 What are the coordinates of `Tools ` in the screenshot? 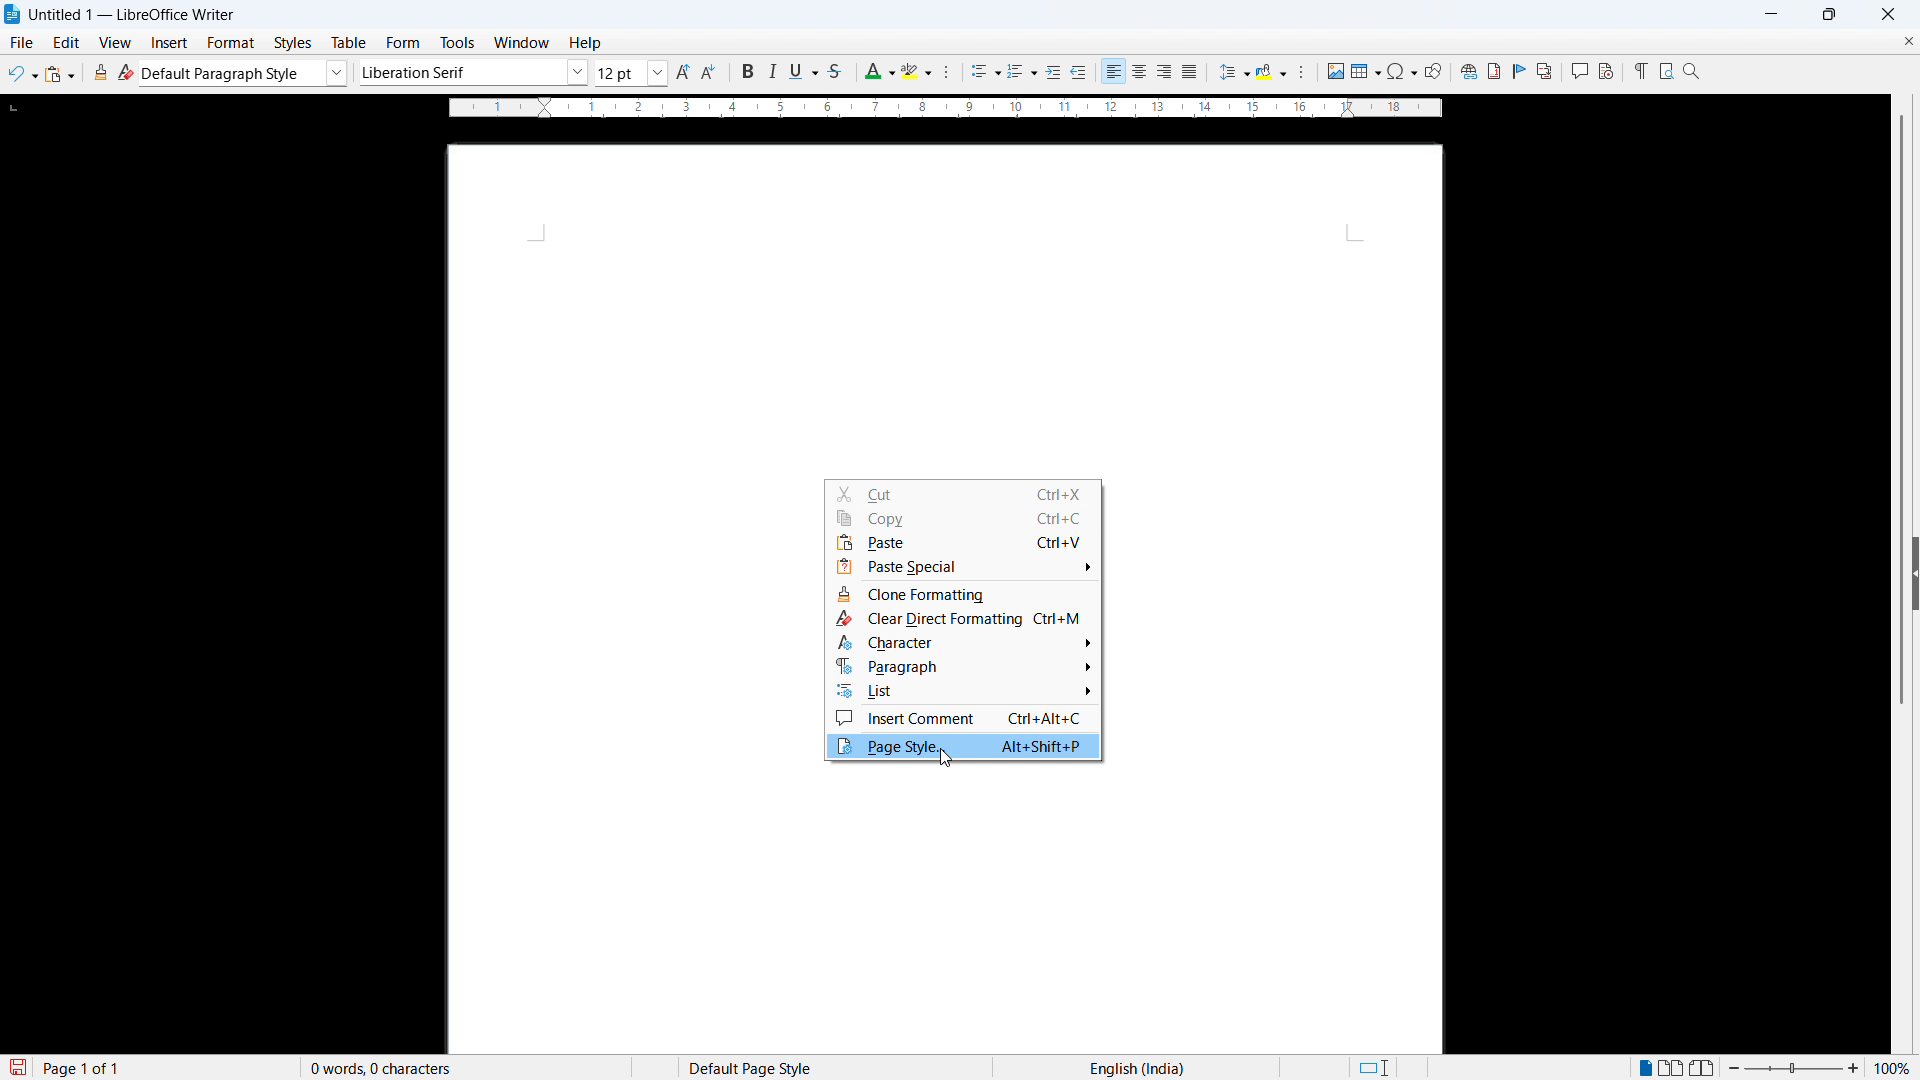 It's located at (456, 43).